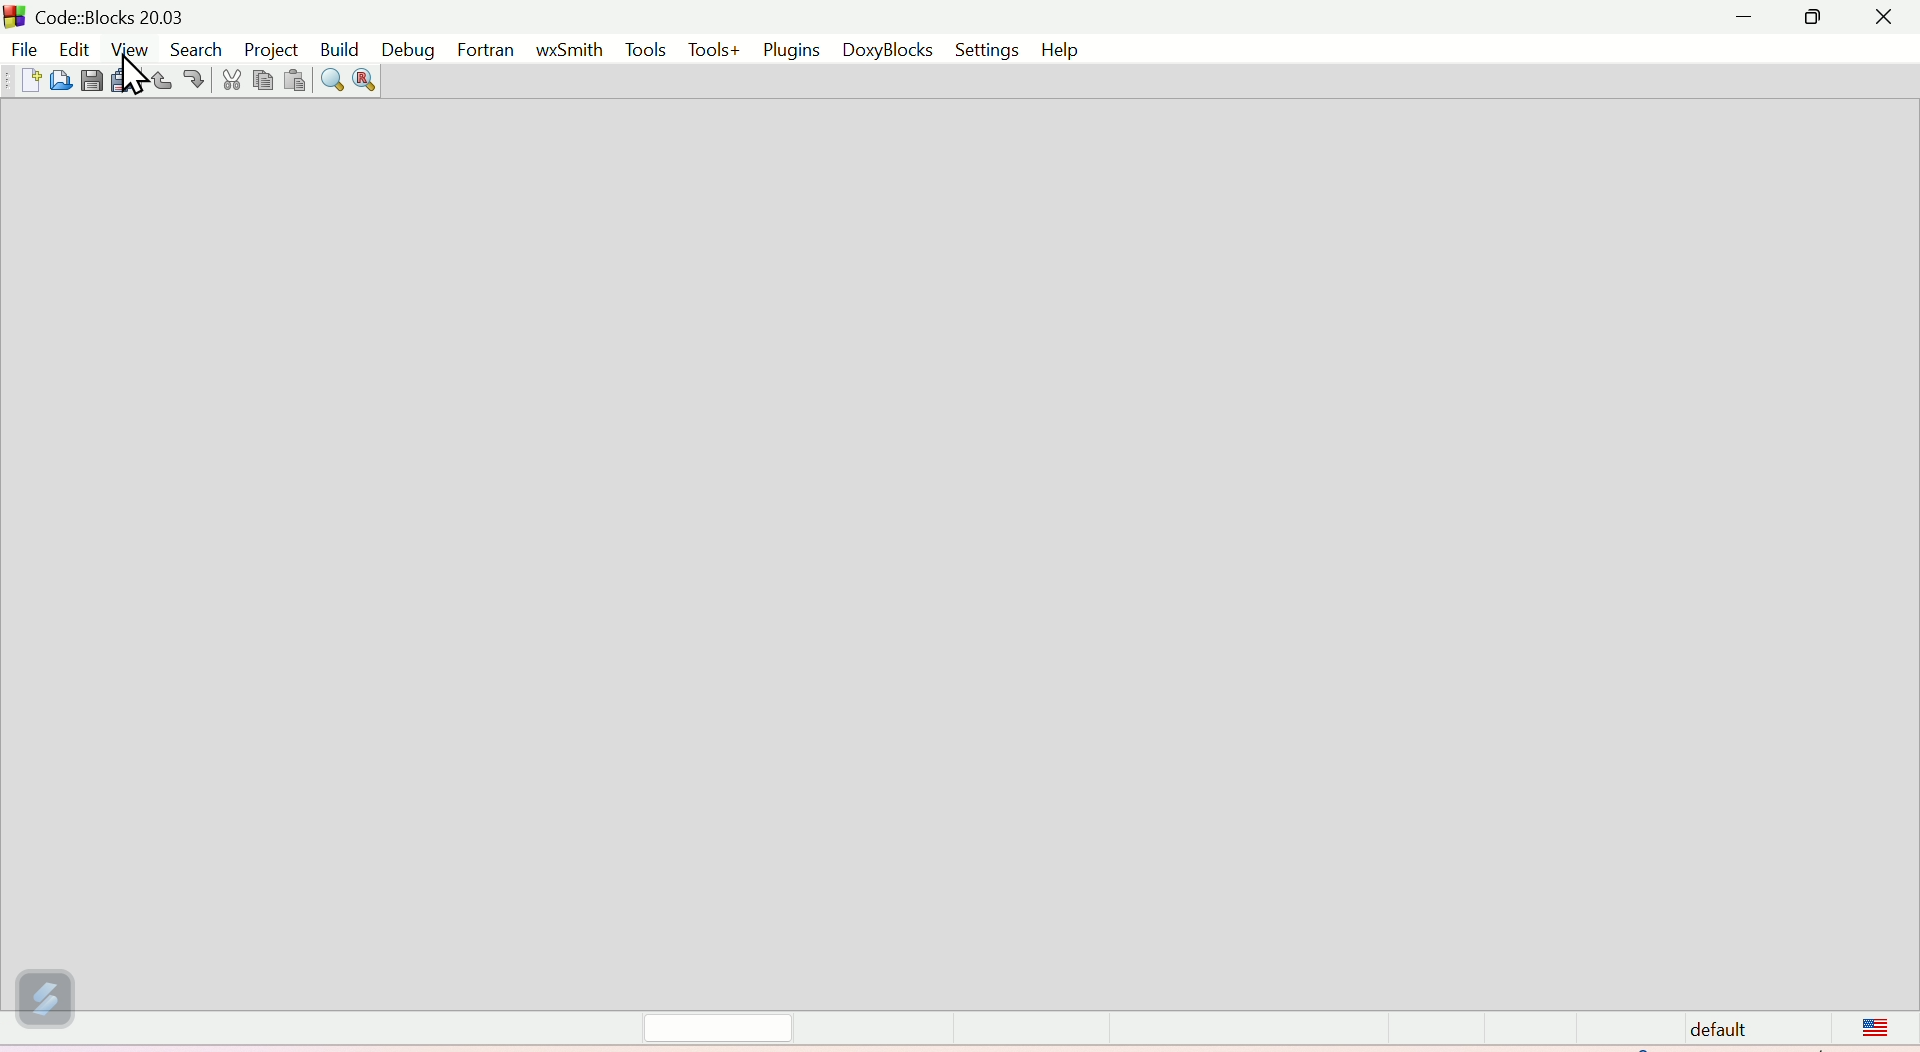 Image resolution: width=1920 pixels, height=1052 pixels. I want to click on , so click(126, 47).